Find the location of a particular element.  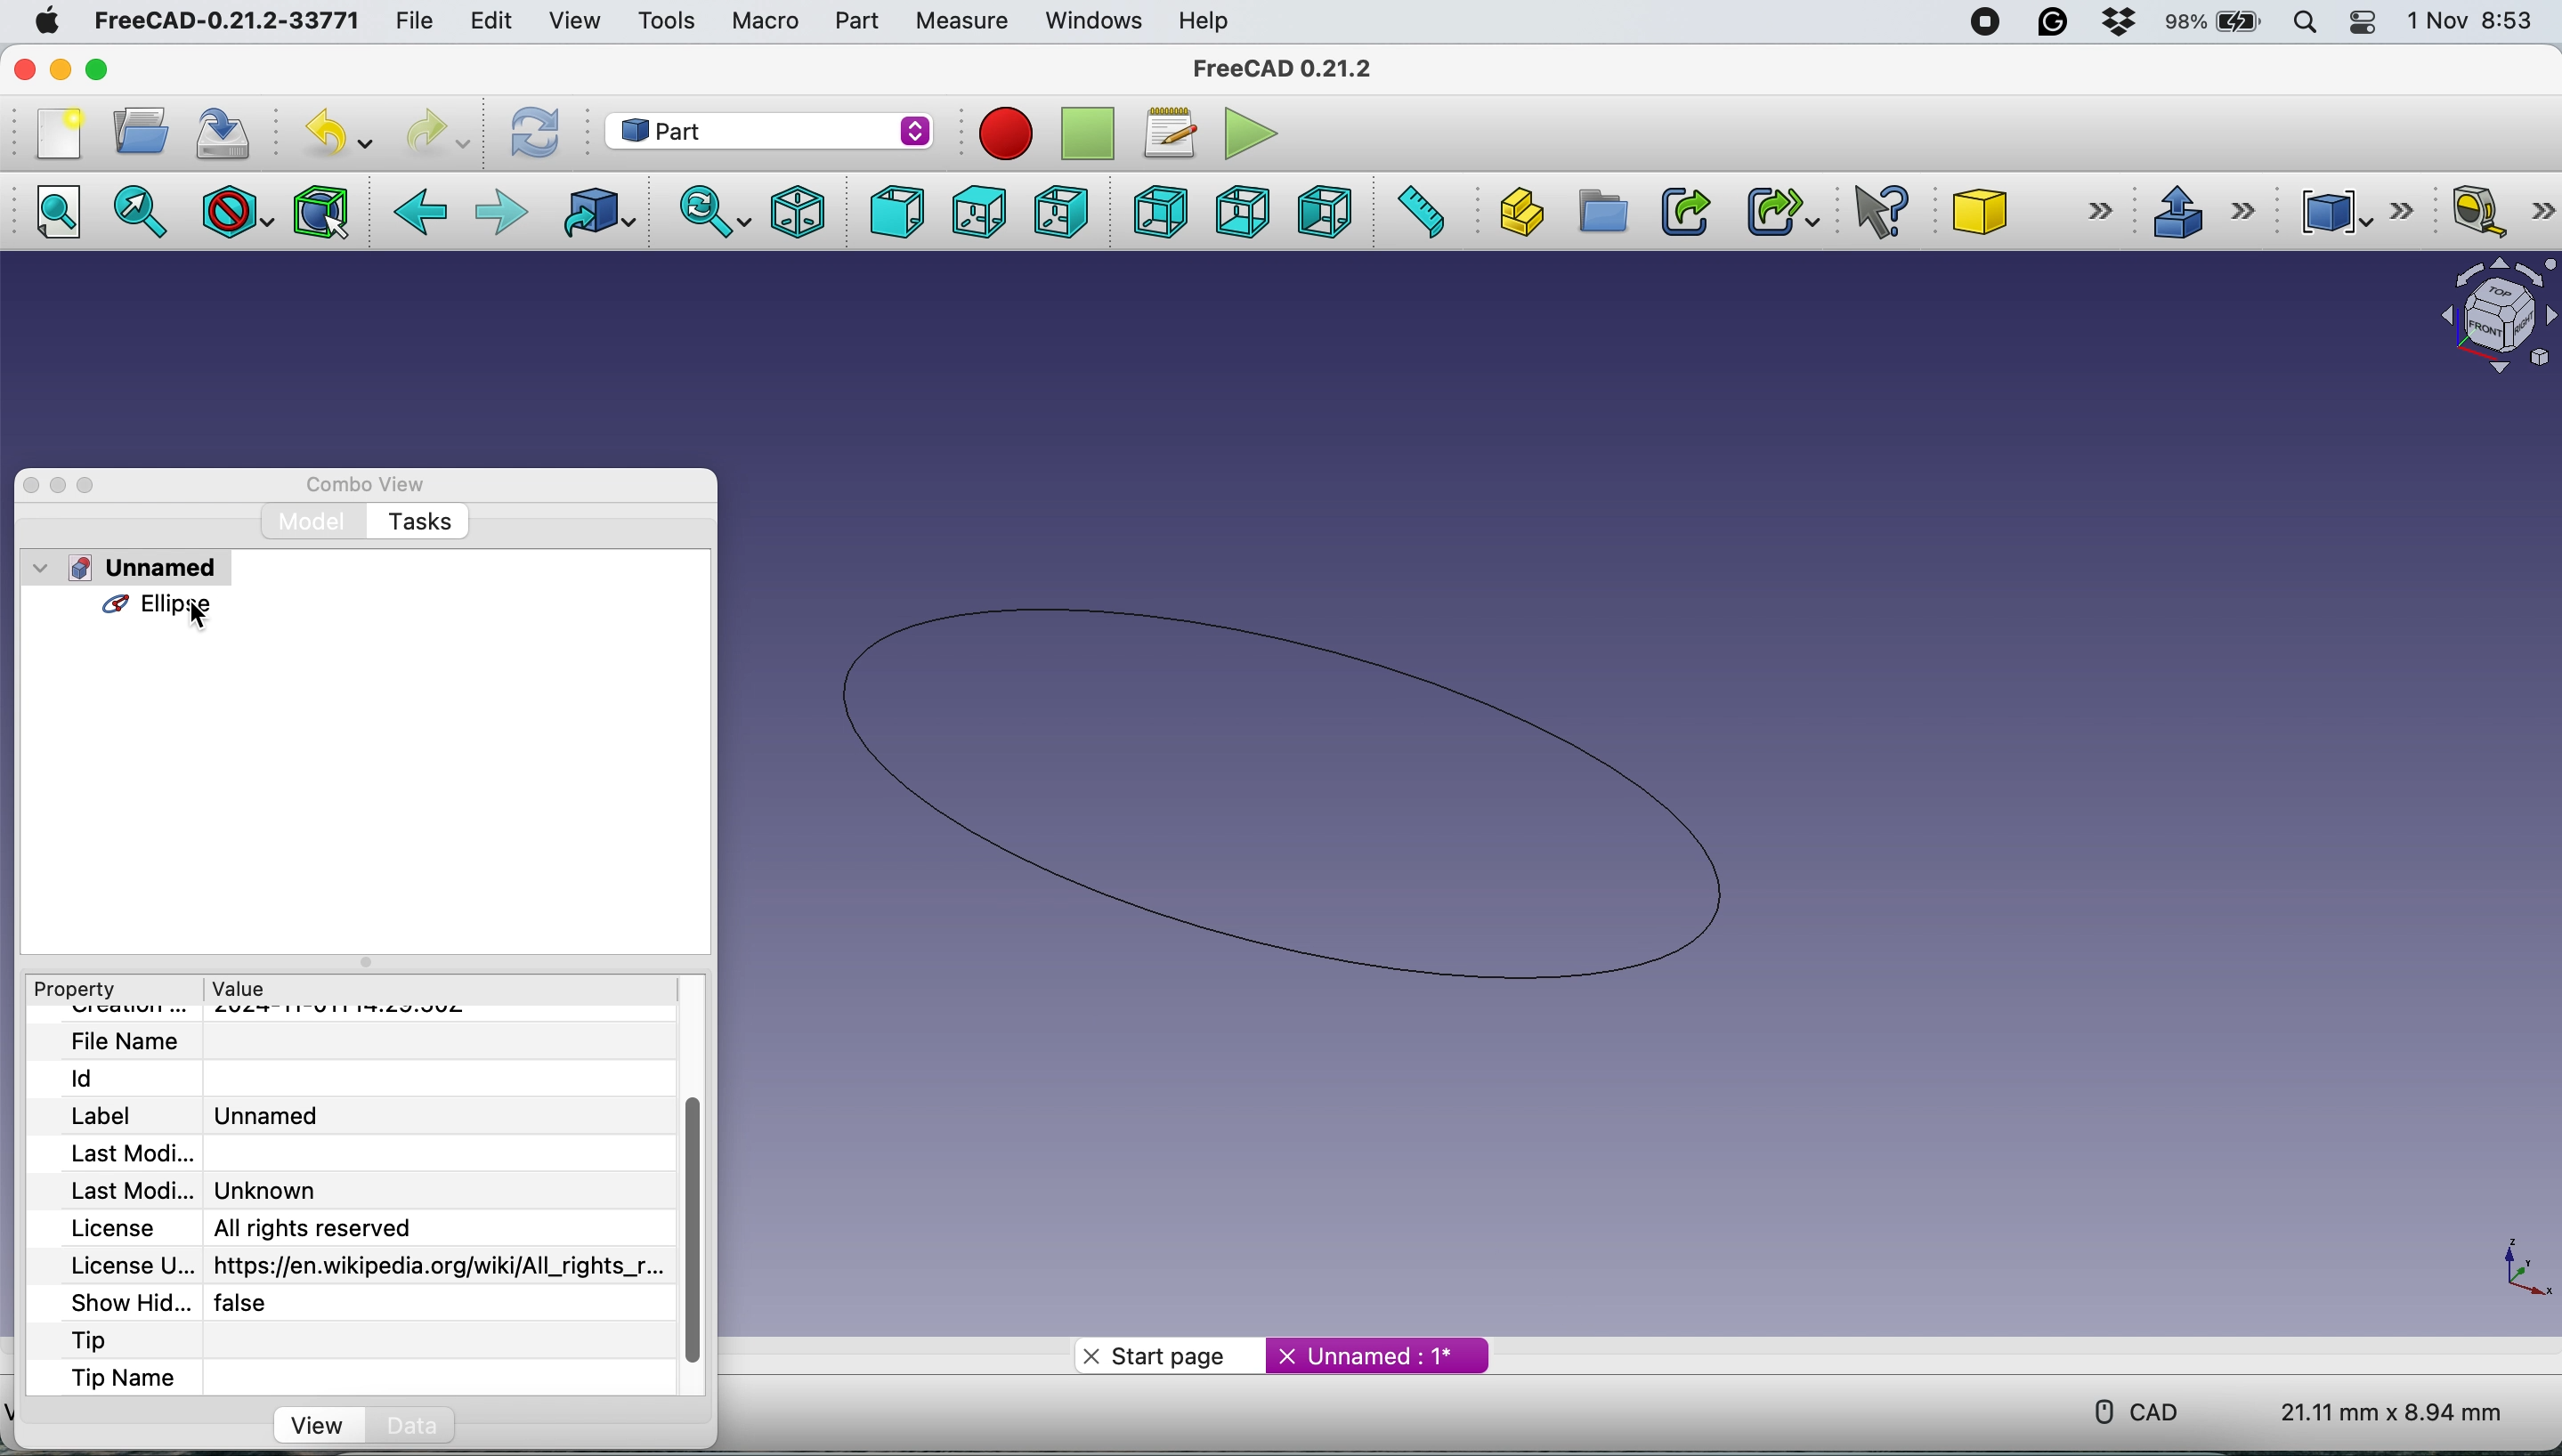

bottom is located at coordinates (1240, 213).